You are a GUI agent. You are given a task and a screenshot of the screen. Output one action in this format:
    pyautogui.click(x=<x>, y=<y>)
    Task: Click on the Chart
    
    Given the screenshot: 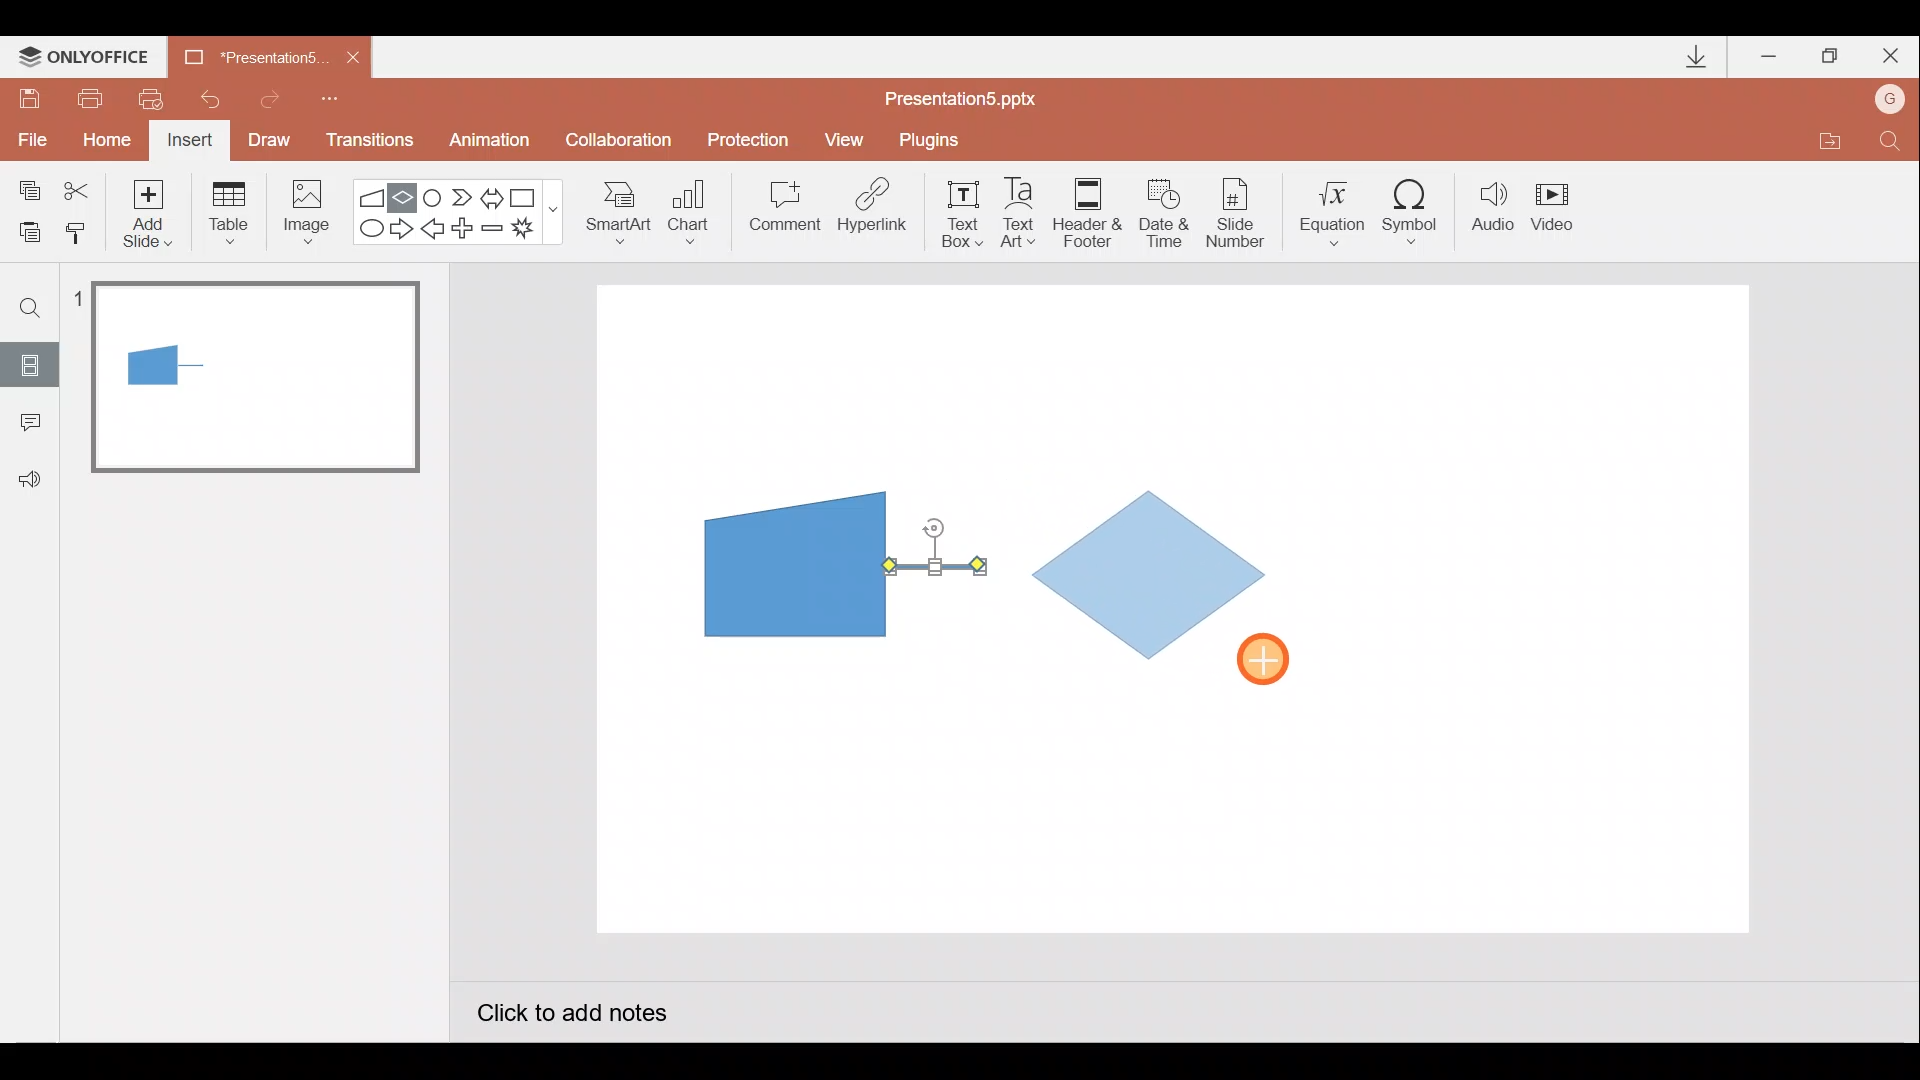 What is the action you would take?
    pyautogui.click(x=689, y=208)
    